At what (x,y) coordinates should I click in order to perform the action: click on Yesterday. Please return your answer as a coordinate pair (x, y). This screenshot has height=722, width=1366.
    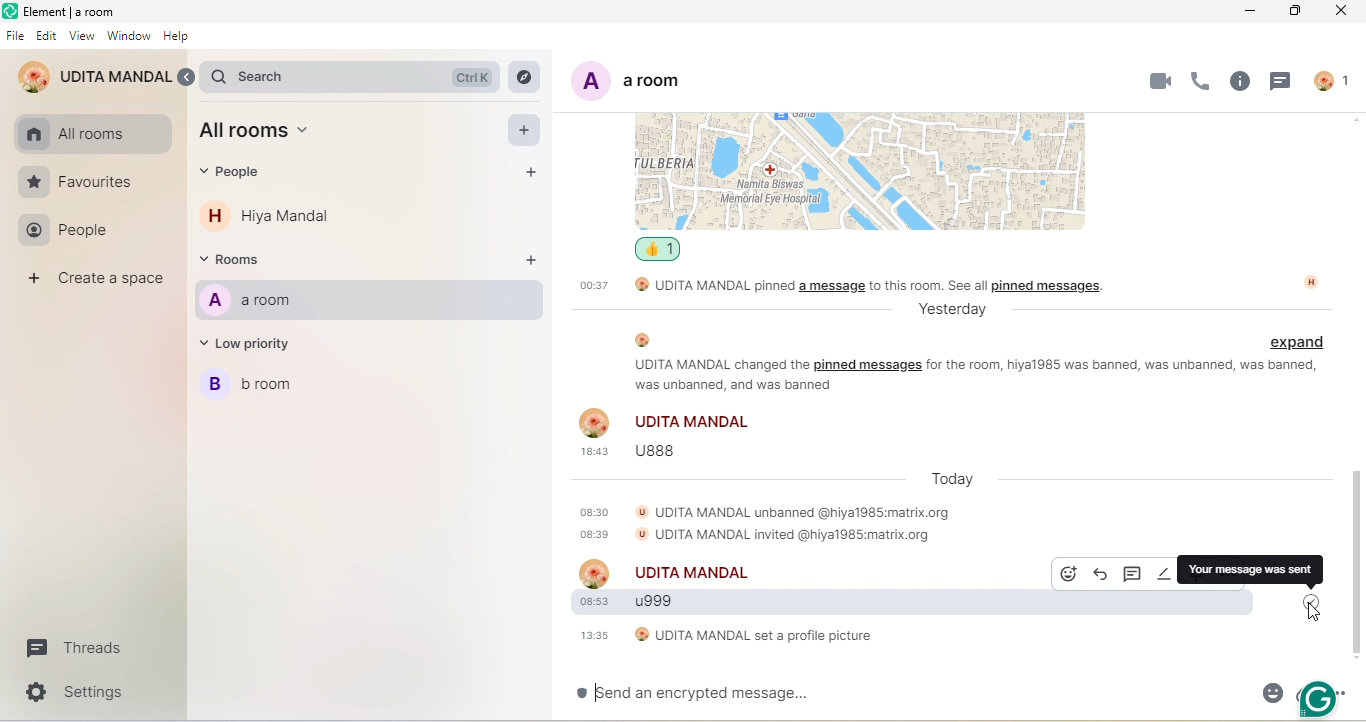
    Looking at the image, I should click on (964, 310).